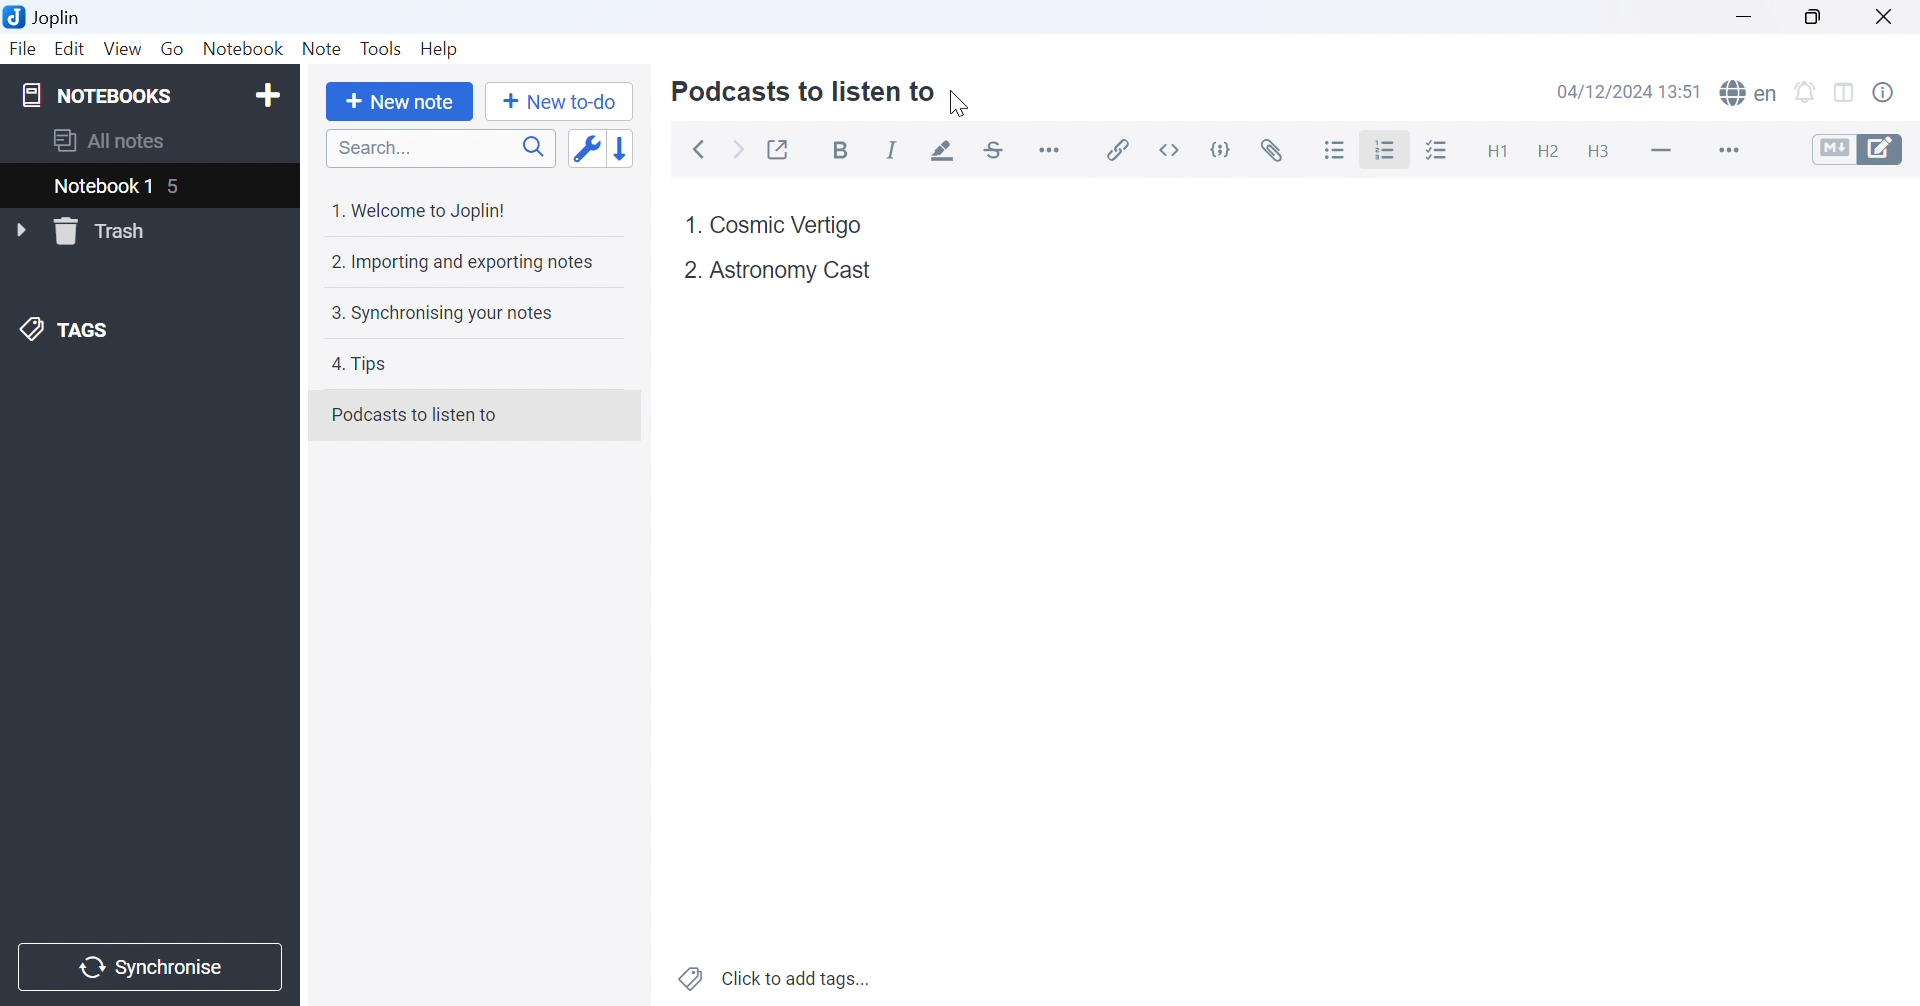 The height and width of the screenshot is (1006, 1920). Describe the element at coordinates (1174, 148) in the screenshot. I see `Inline code` at that location.